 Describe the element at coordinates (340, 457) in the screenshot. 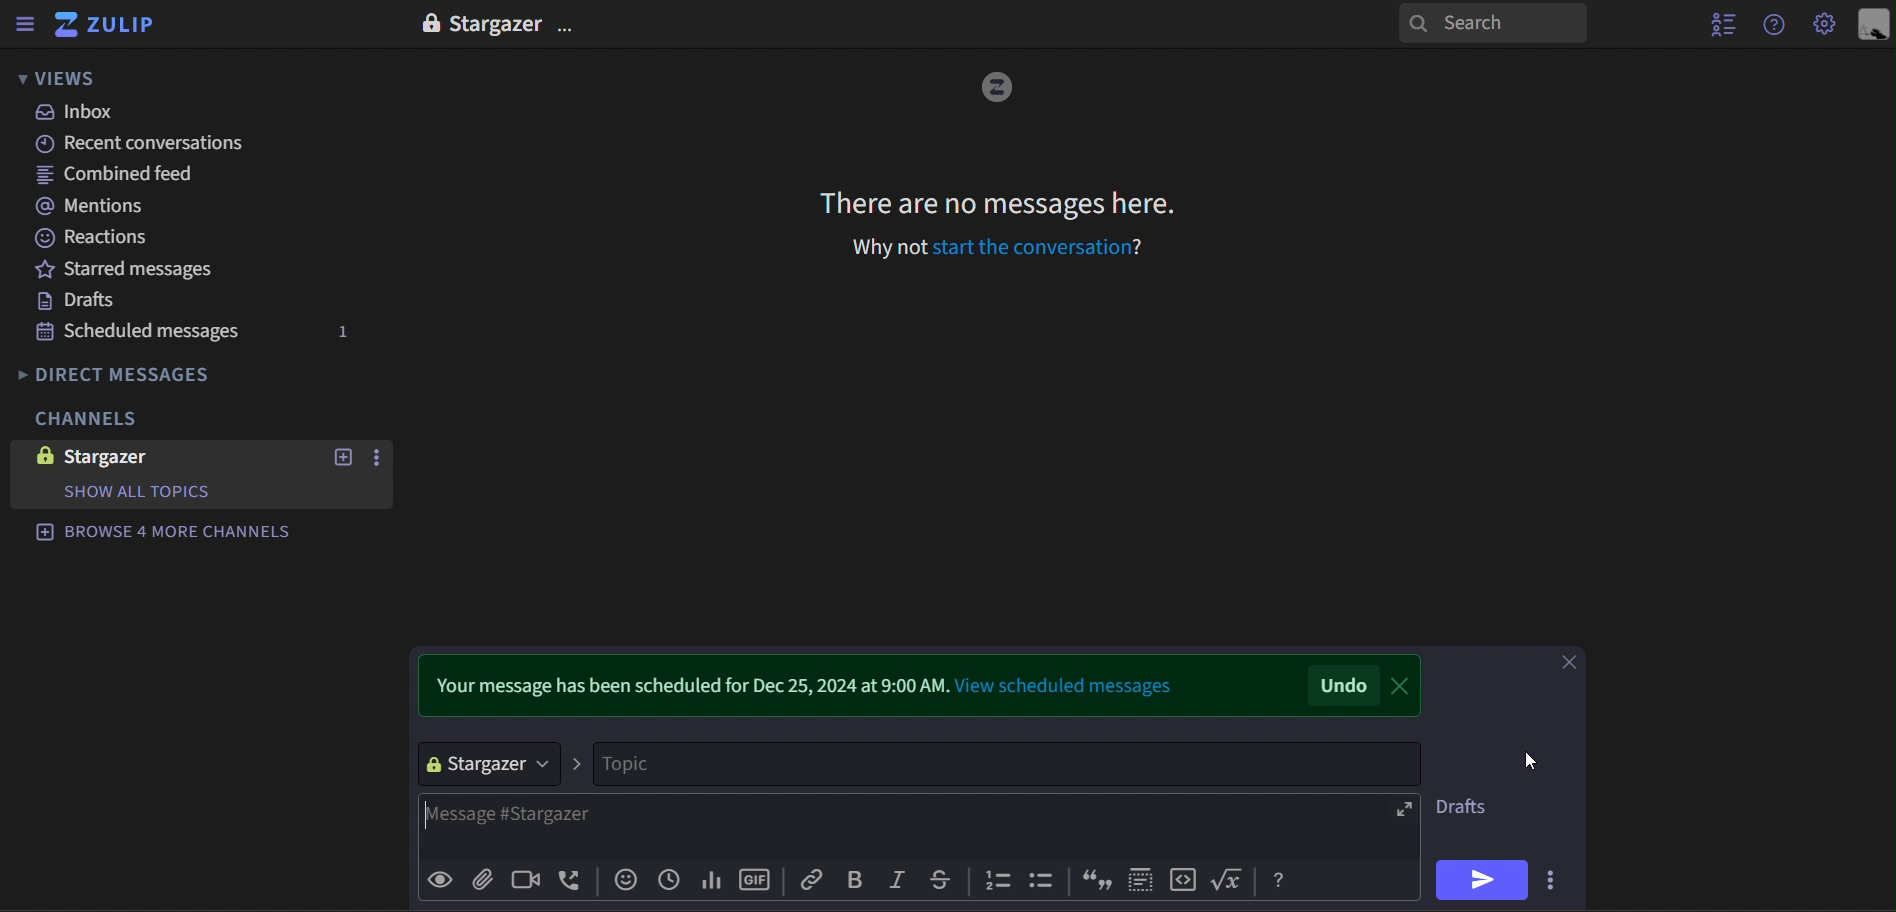

I see `new topic` at that location.